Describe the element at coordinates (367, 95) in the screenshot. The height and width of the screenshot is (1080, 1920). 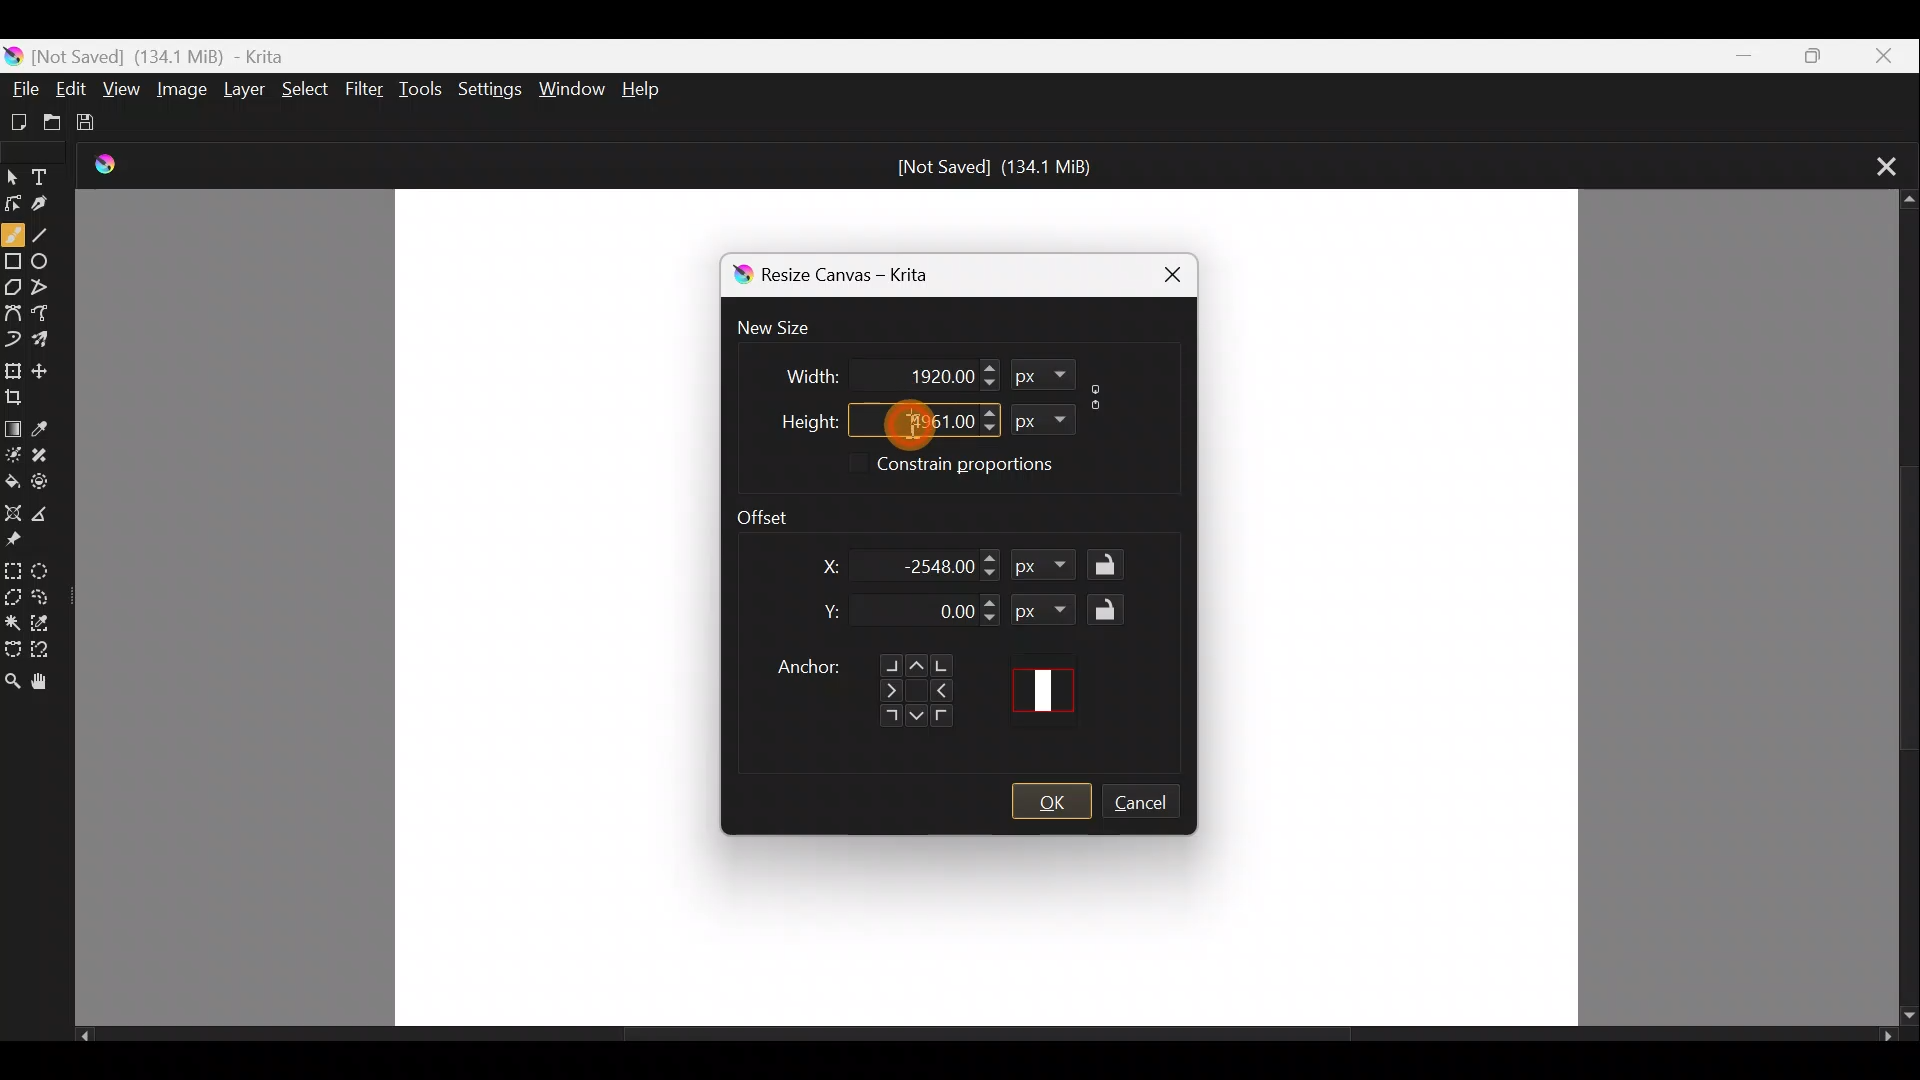
I see `Filter` at that location.